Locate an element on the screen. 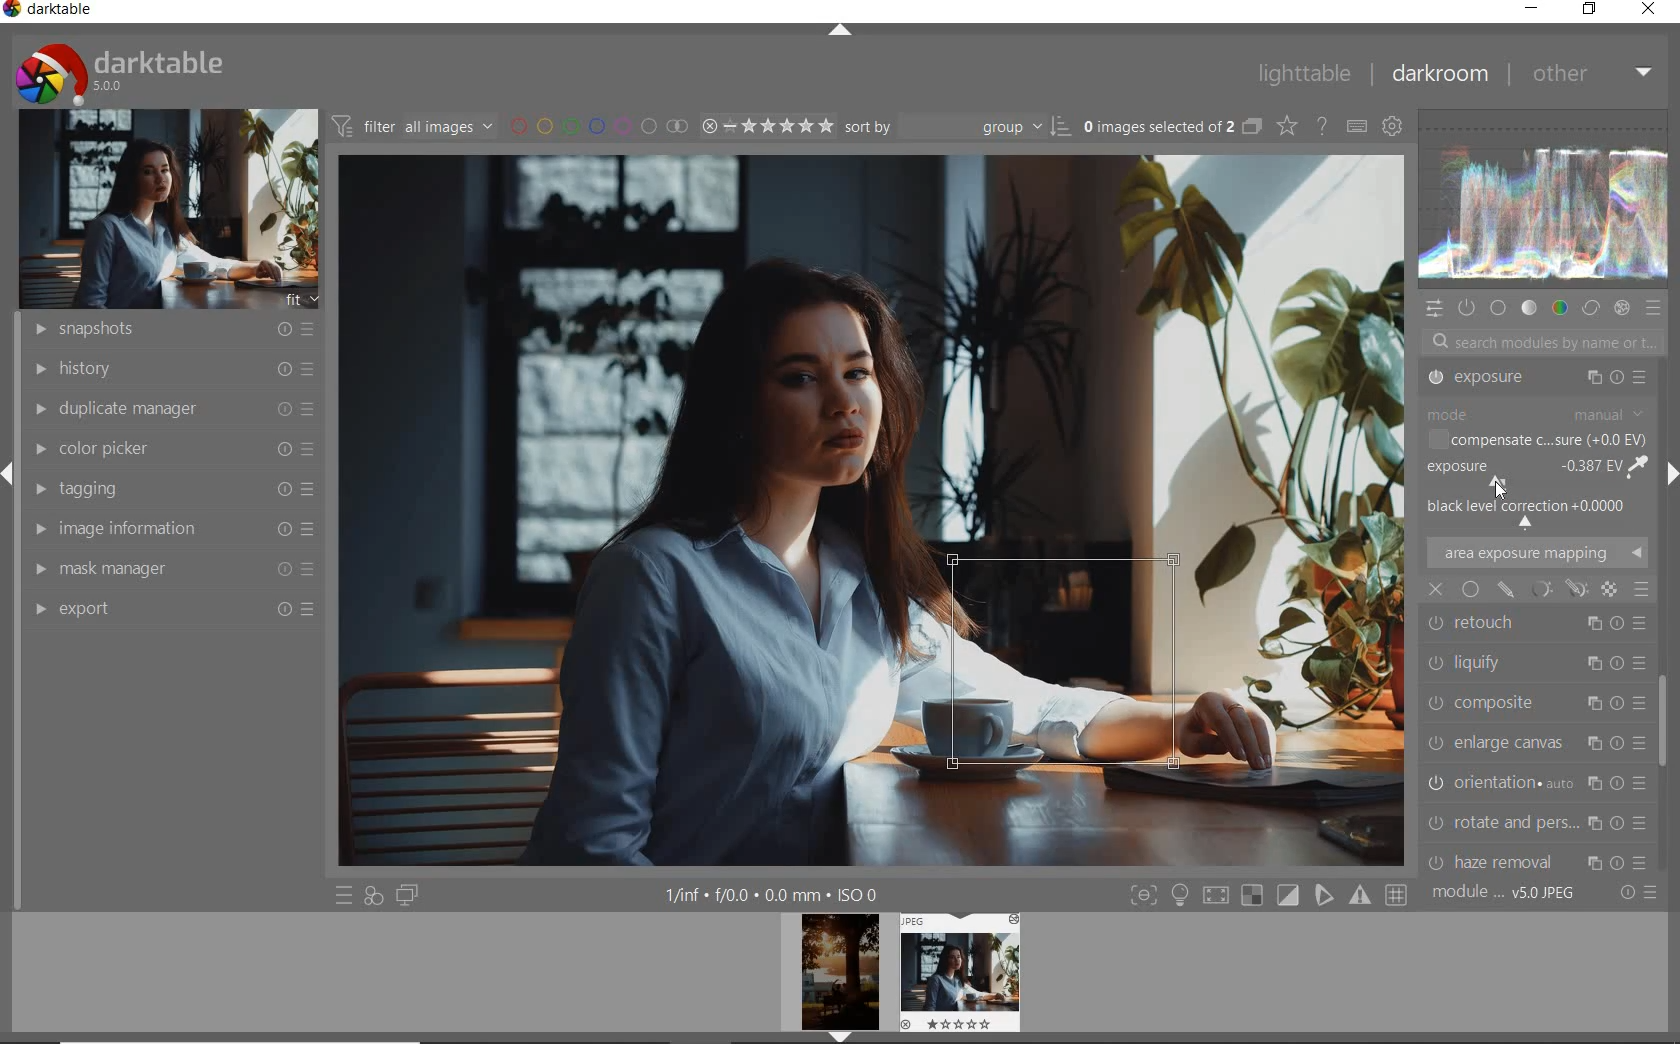 The image size is (1680, 1044). IMAGE PREVIEW is located at coordinates (839, 979).